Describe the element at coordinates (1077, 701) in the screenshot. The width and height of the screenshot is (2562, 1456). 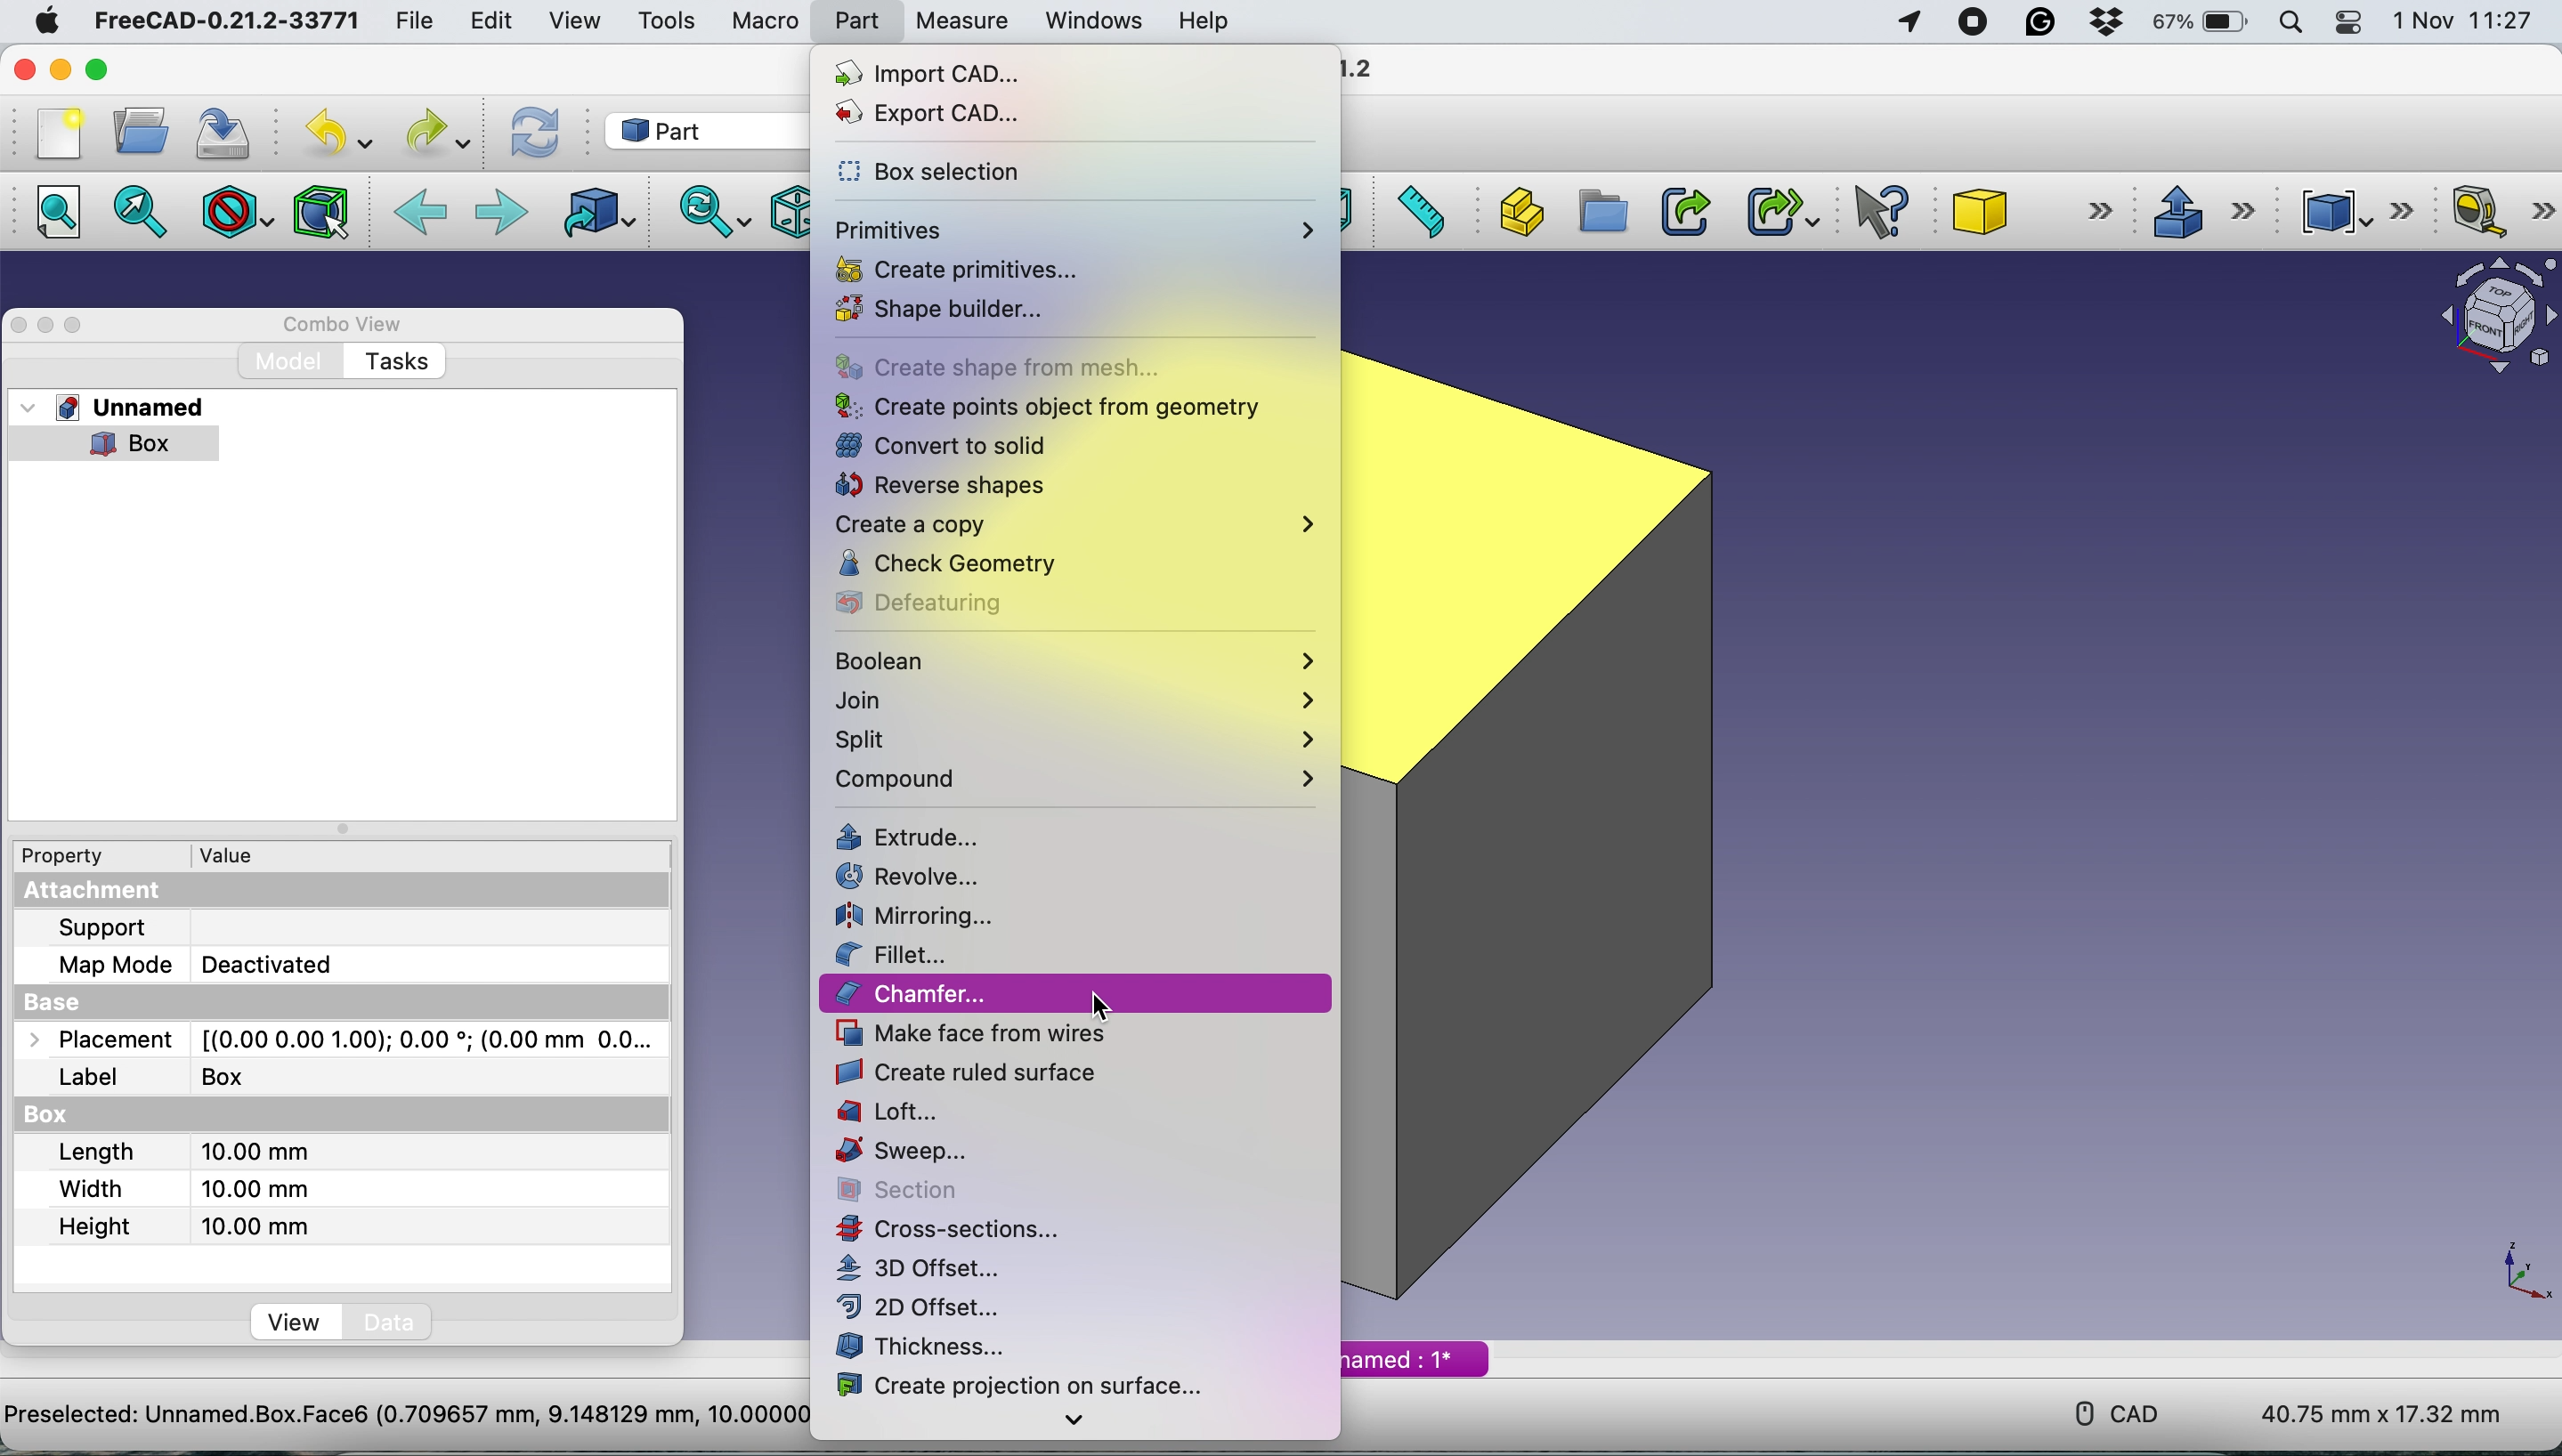
I see `join` at that location.